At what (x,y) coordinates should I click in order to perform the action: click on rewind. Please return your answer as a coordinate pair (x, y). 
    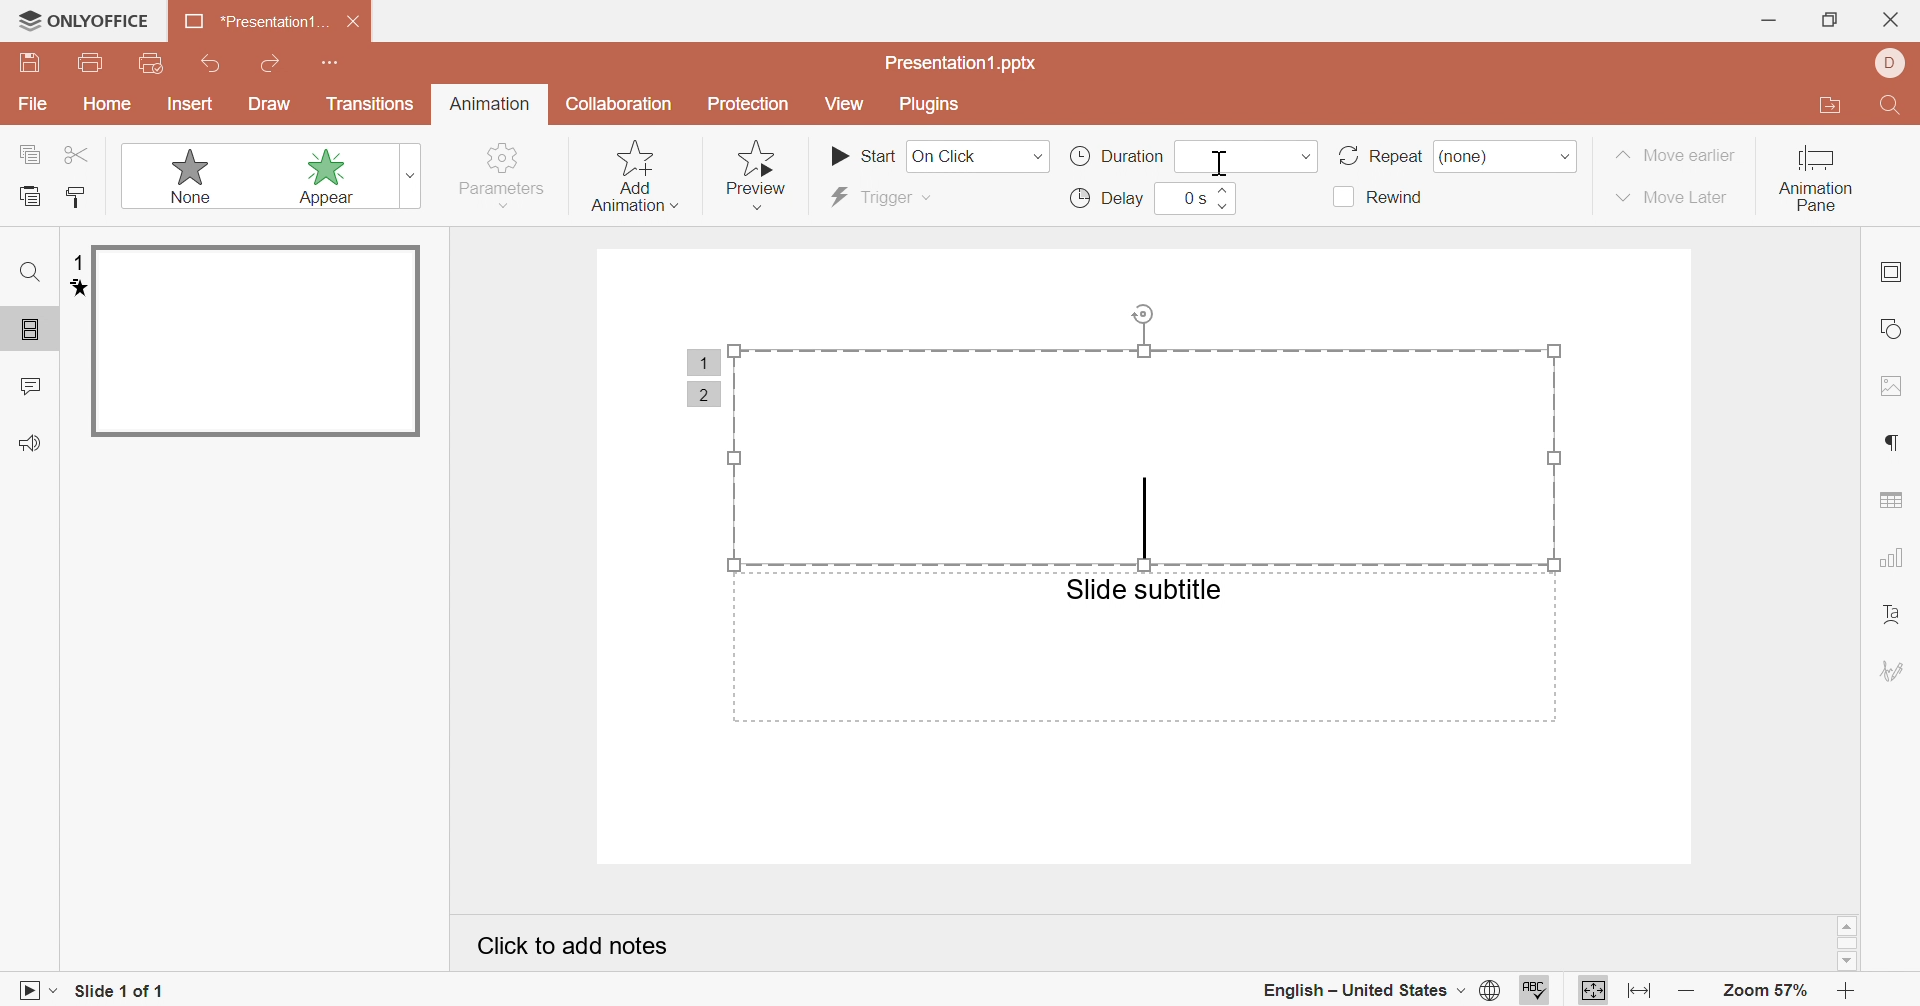
    Looking at the image, I should click on (1380, 198).